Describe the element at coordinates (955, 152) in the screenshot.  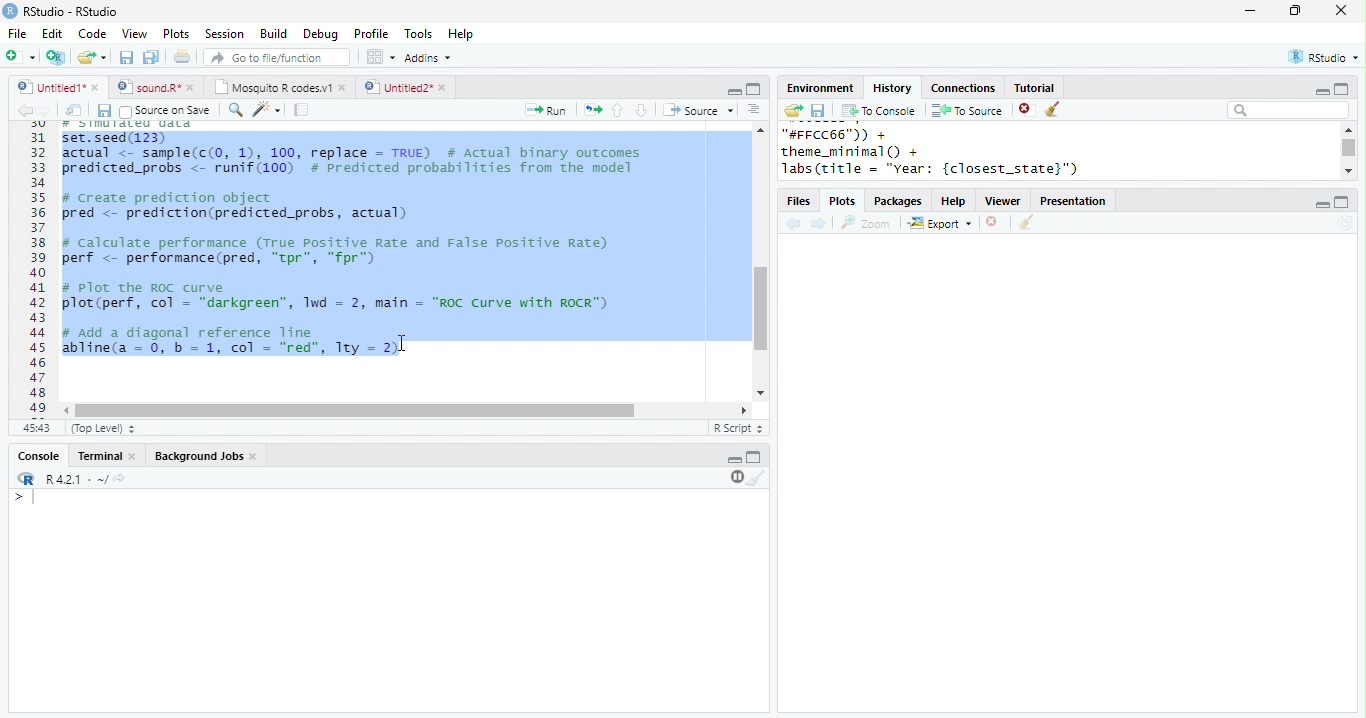
I see `"#FFCC66")) +theme_minimal() +labs(title = "year: {closest_state}")` at that location.